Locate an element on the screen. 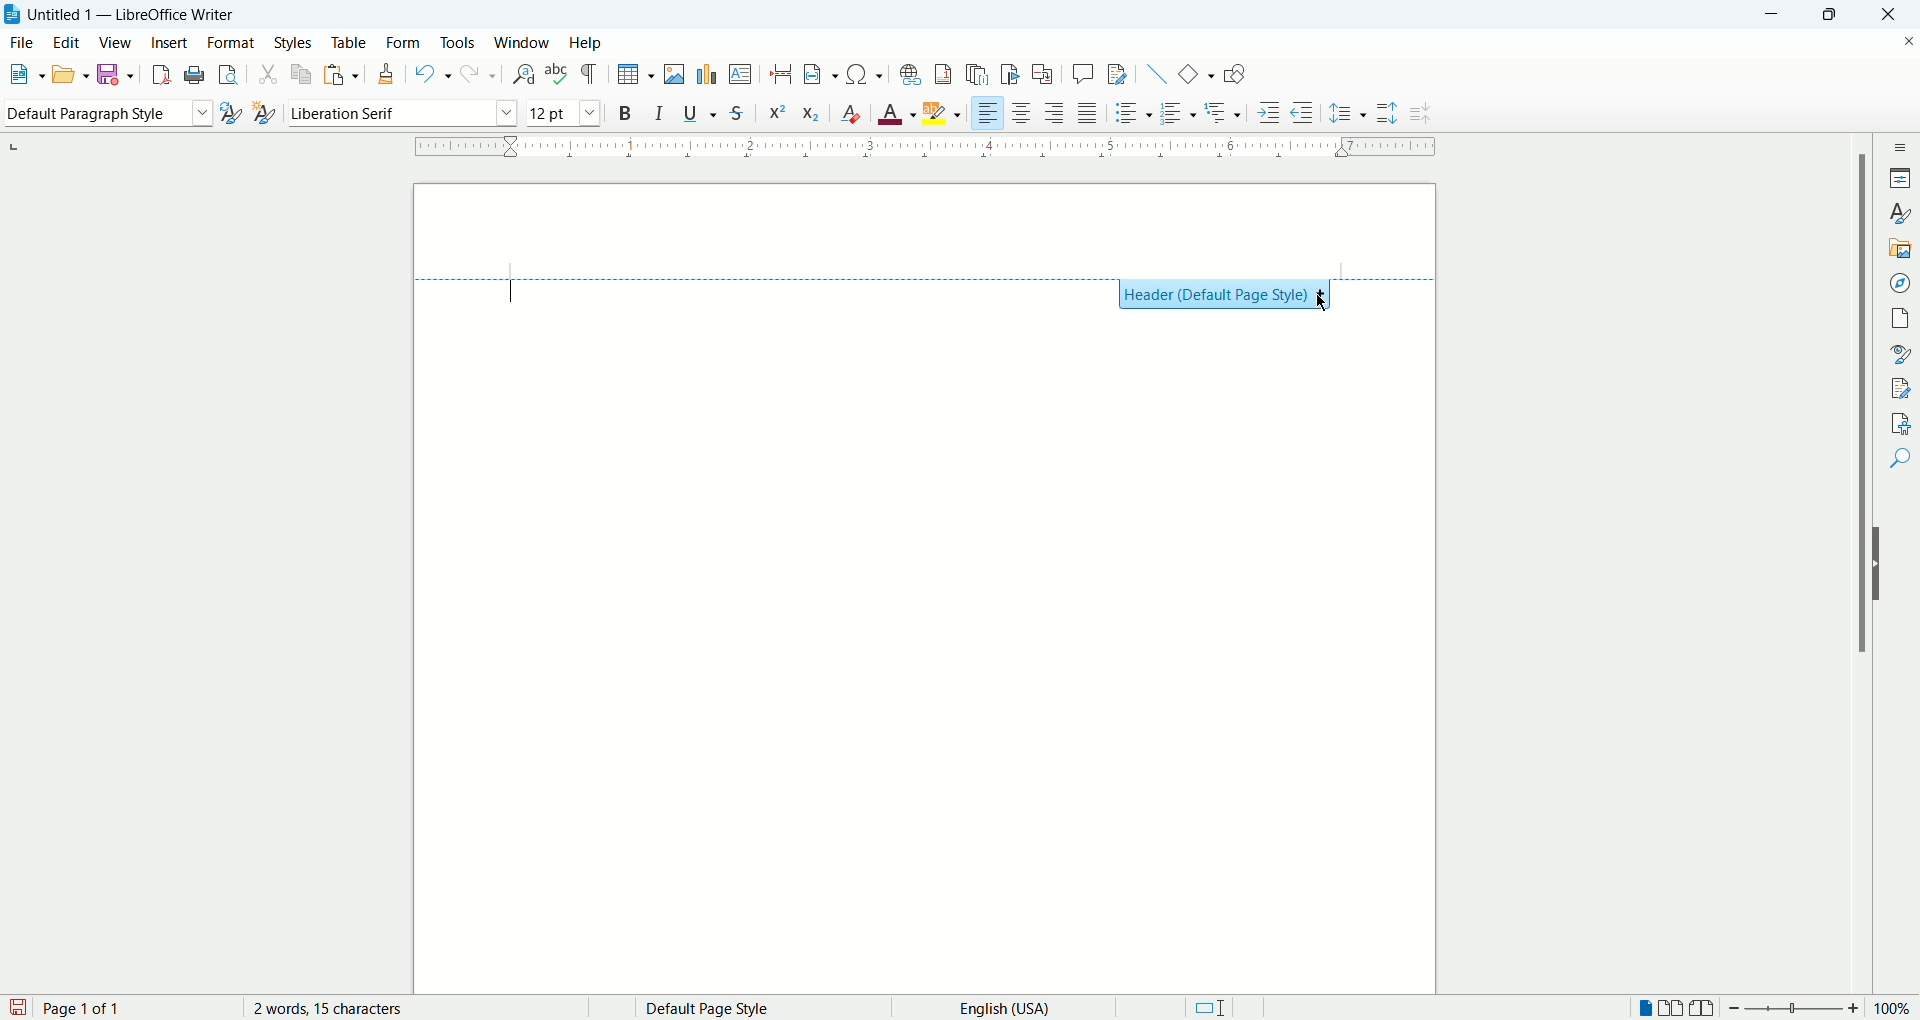 The width and height of the screenshot is (1920, 1020). font size is located at coordinates (566, 114).